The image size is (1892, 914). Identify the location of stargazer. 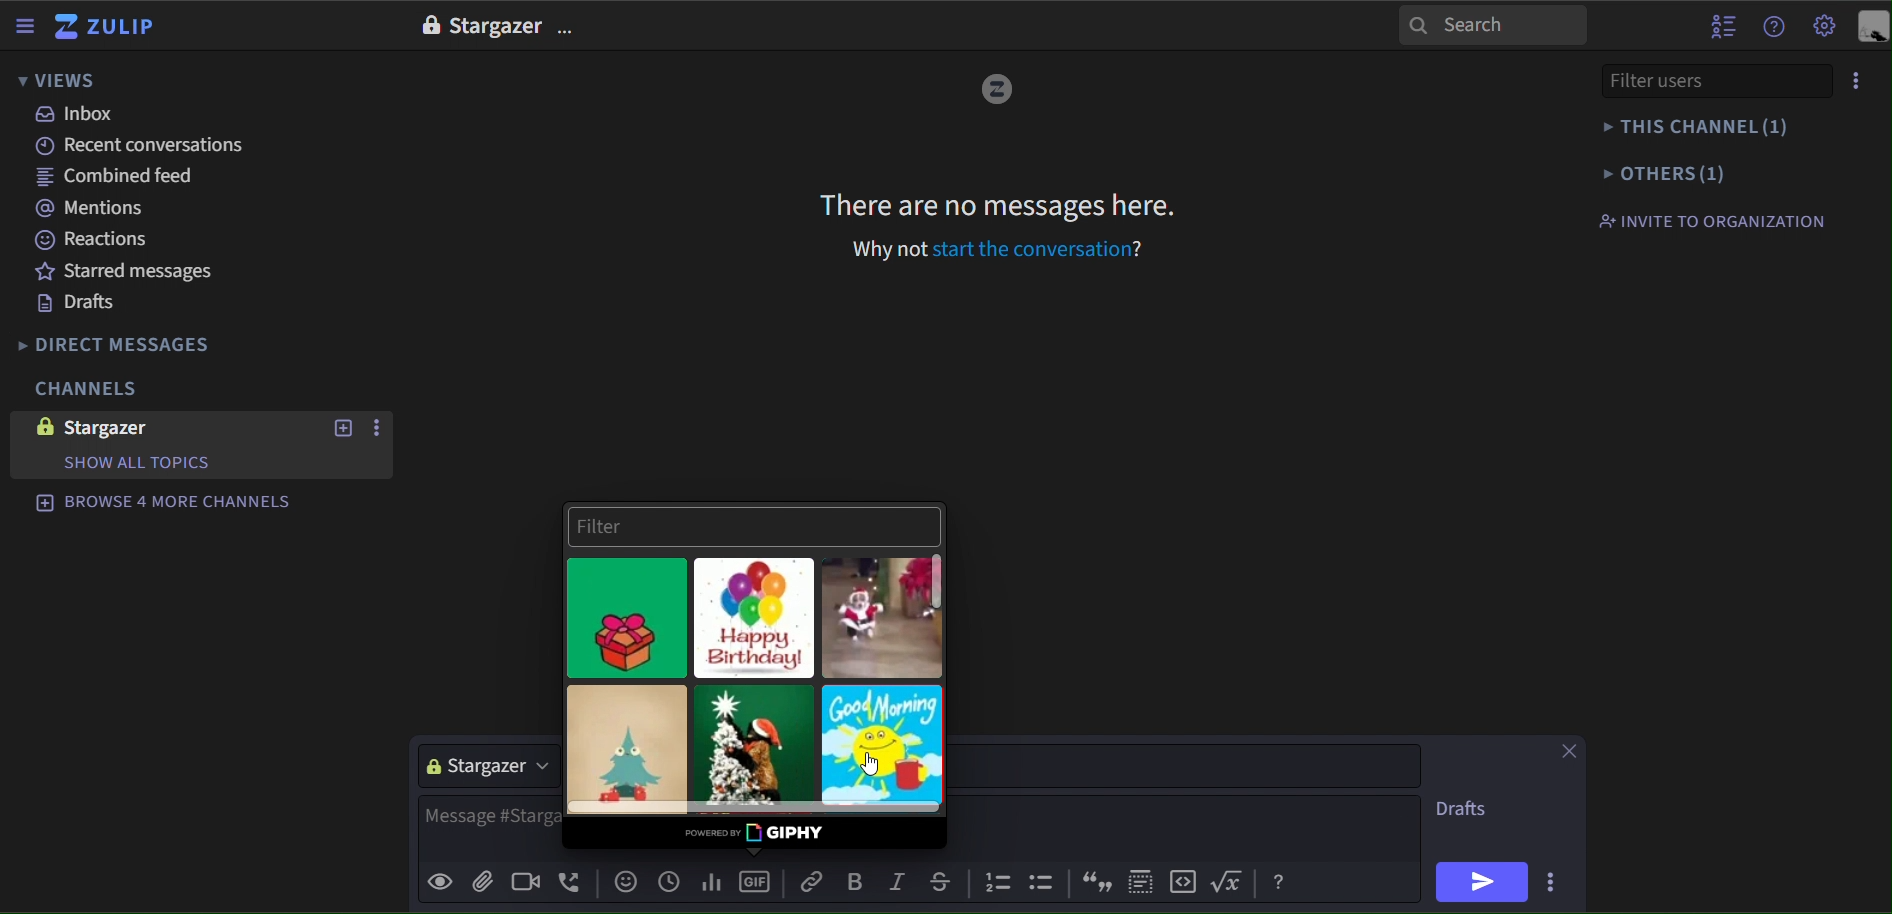
(127, 428).